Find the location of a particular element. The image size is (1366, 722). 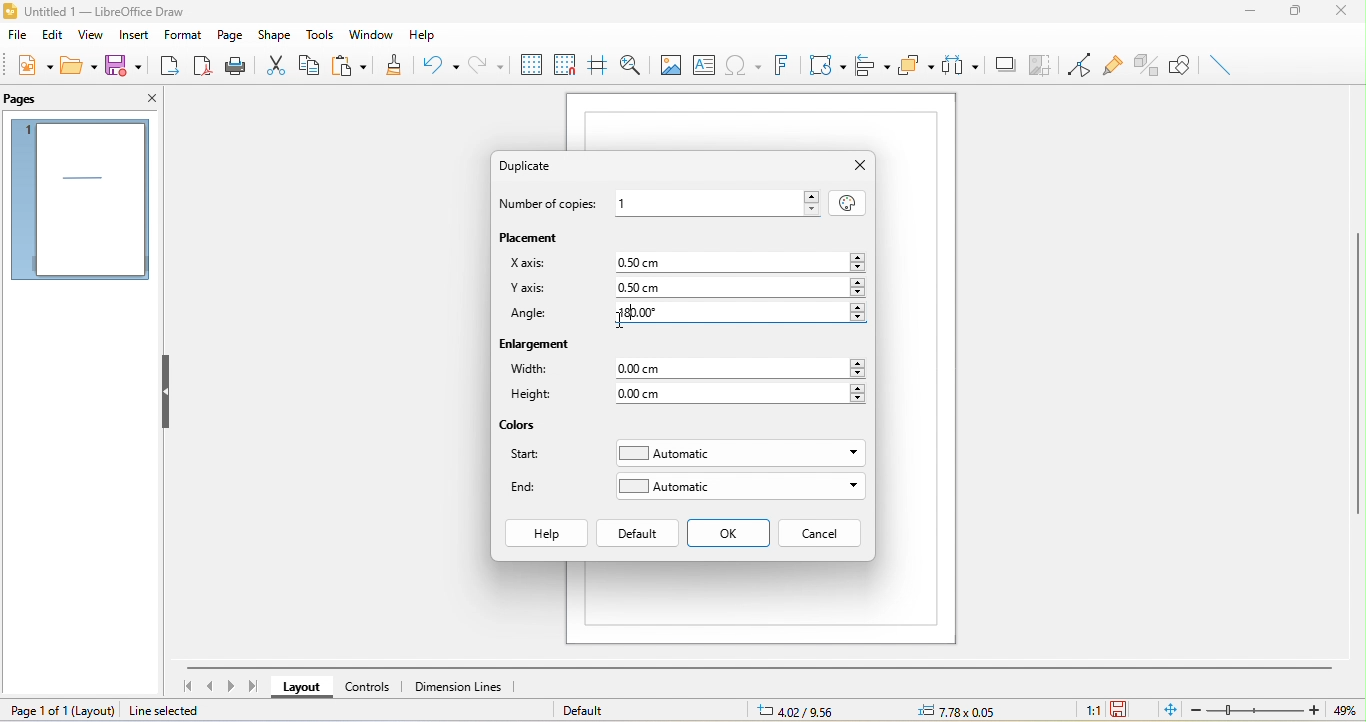

height is located at coordinates (538, 397).